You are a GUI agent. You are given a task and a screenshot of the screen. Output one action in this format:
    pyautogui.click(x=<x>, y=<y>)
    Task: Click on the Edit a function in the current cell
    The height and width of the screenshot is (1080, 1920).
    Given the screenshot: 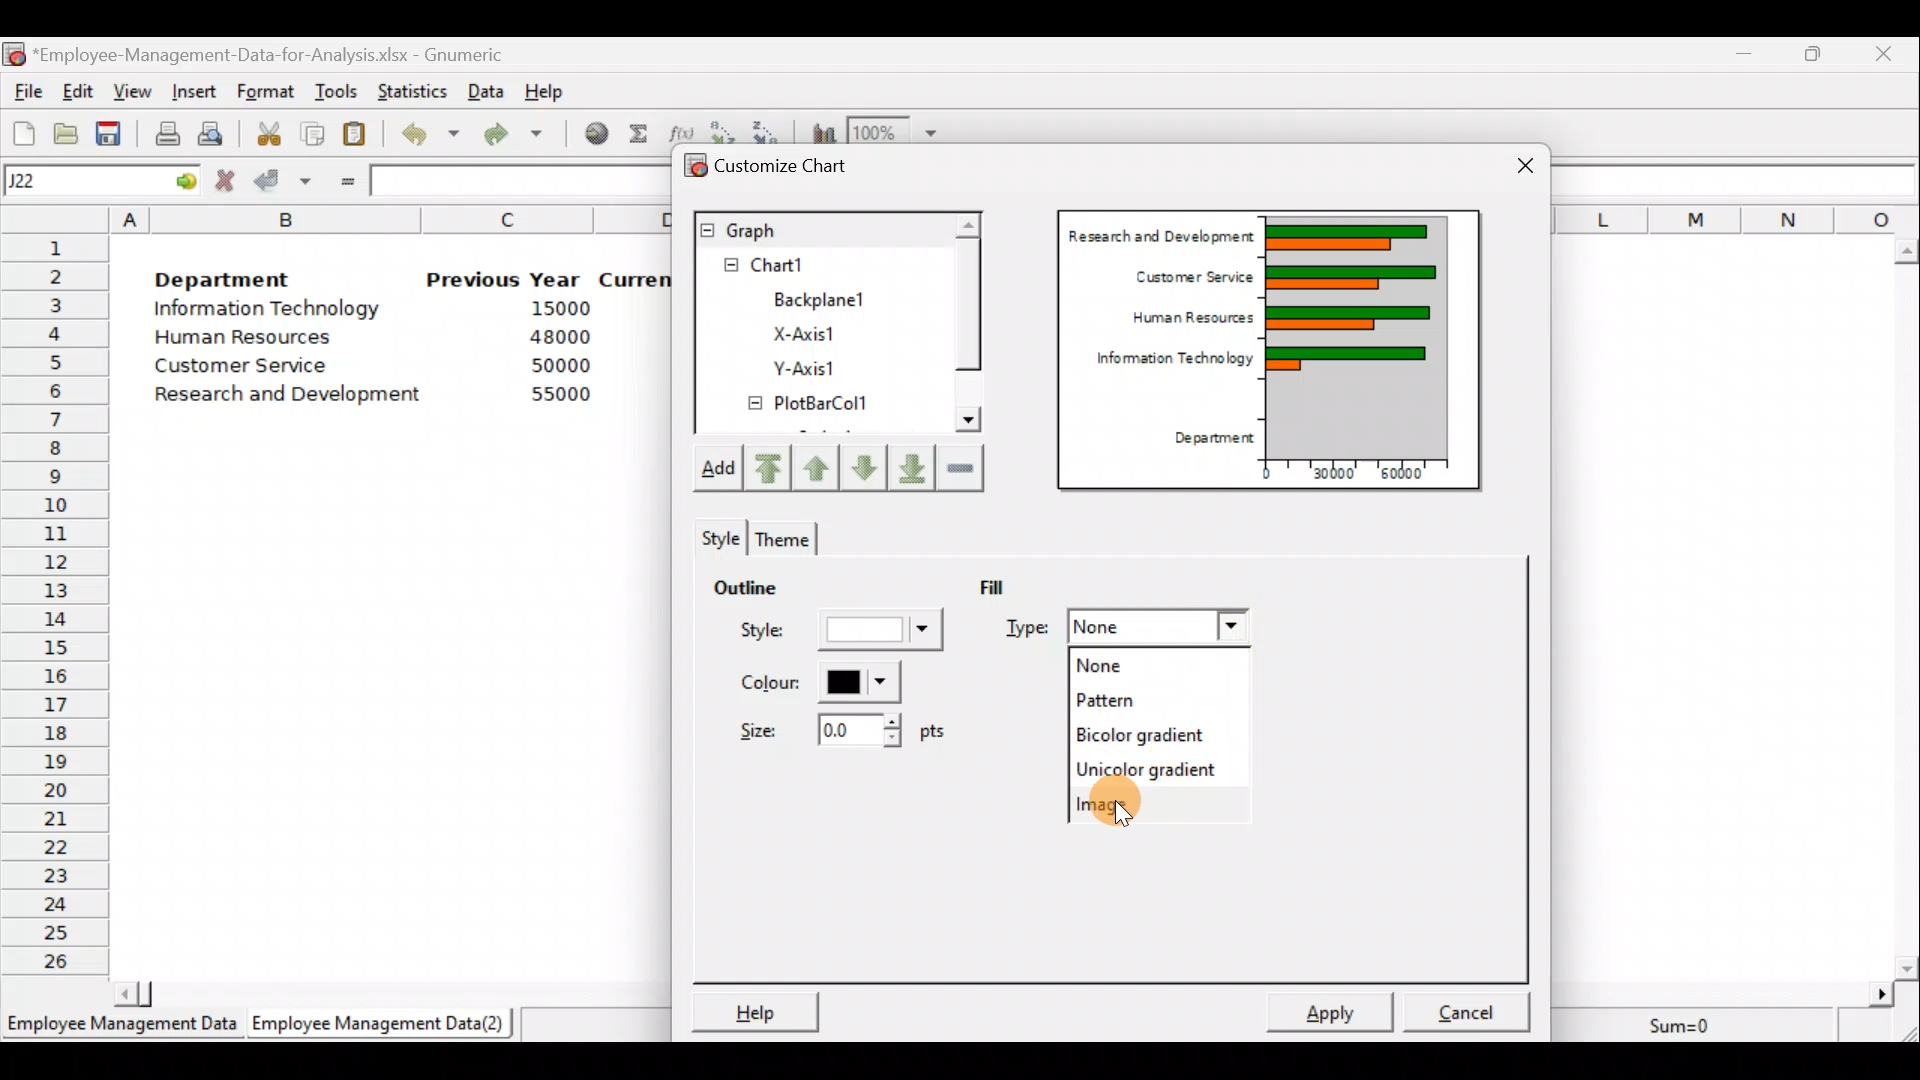 What is the action you would take?
    pyautogui.click(x=682, y=130)
    